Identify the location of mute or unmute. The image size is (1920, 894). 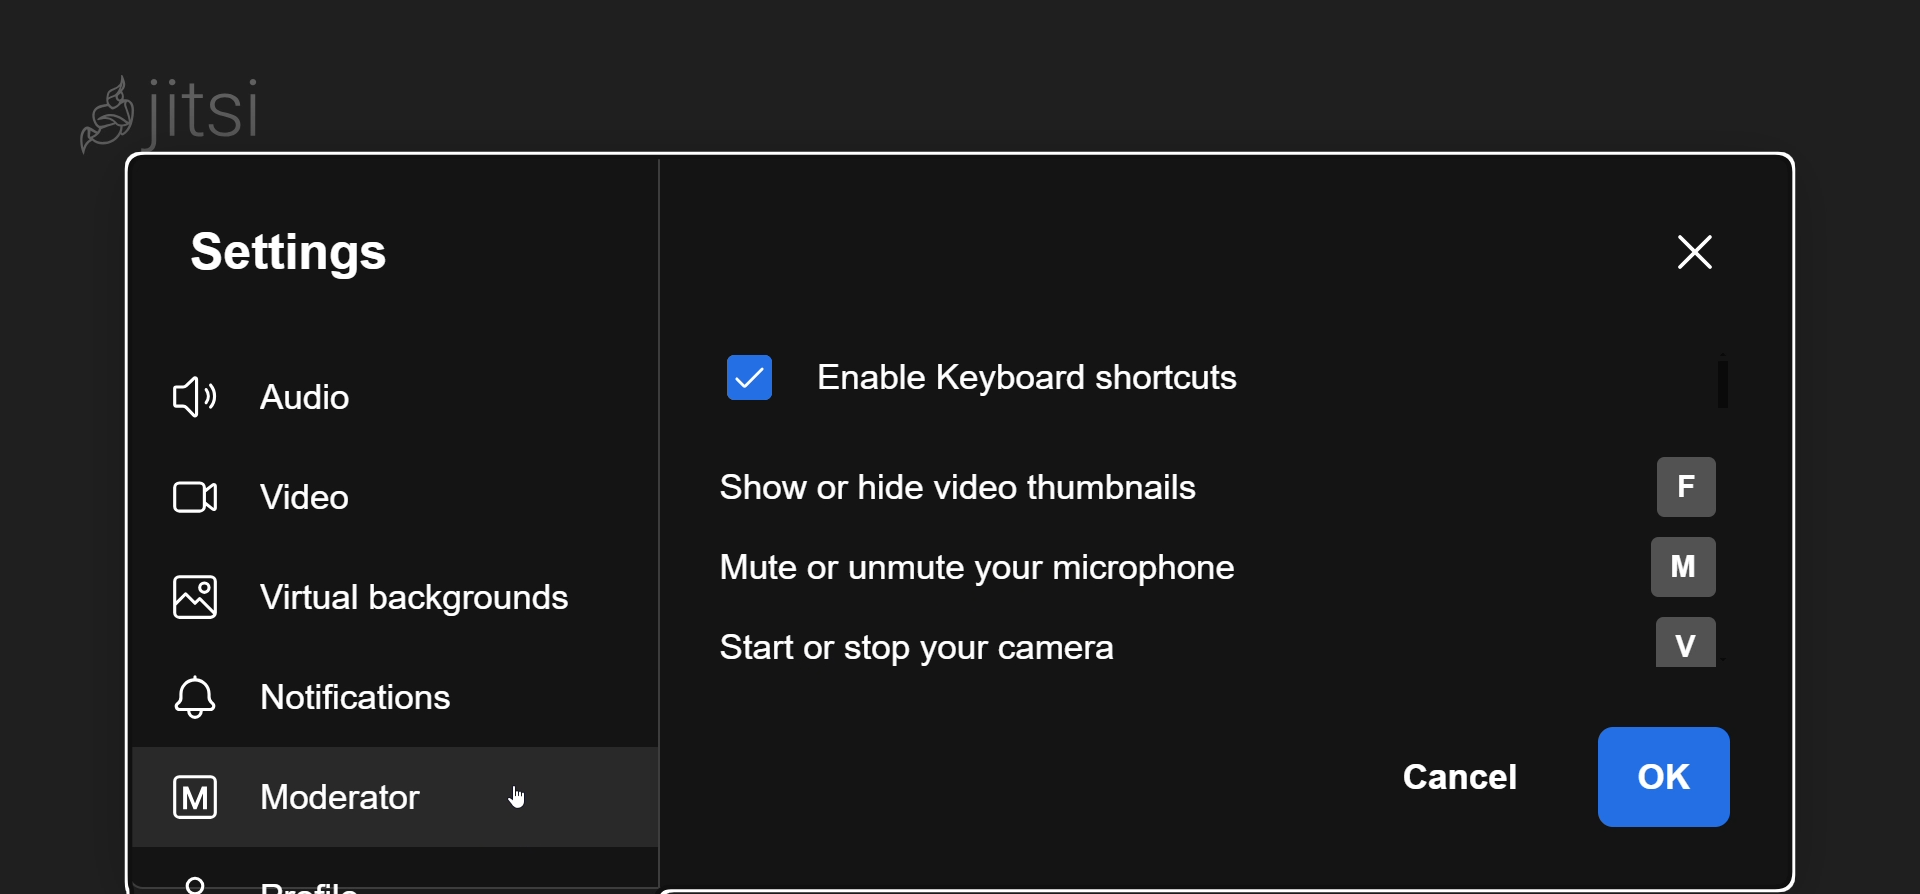
(1212, 564).